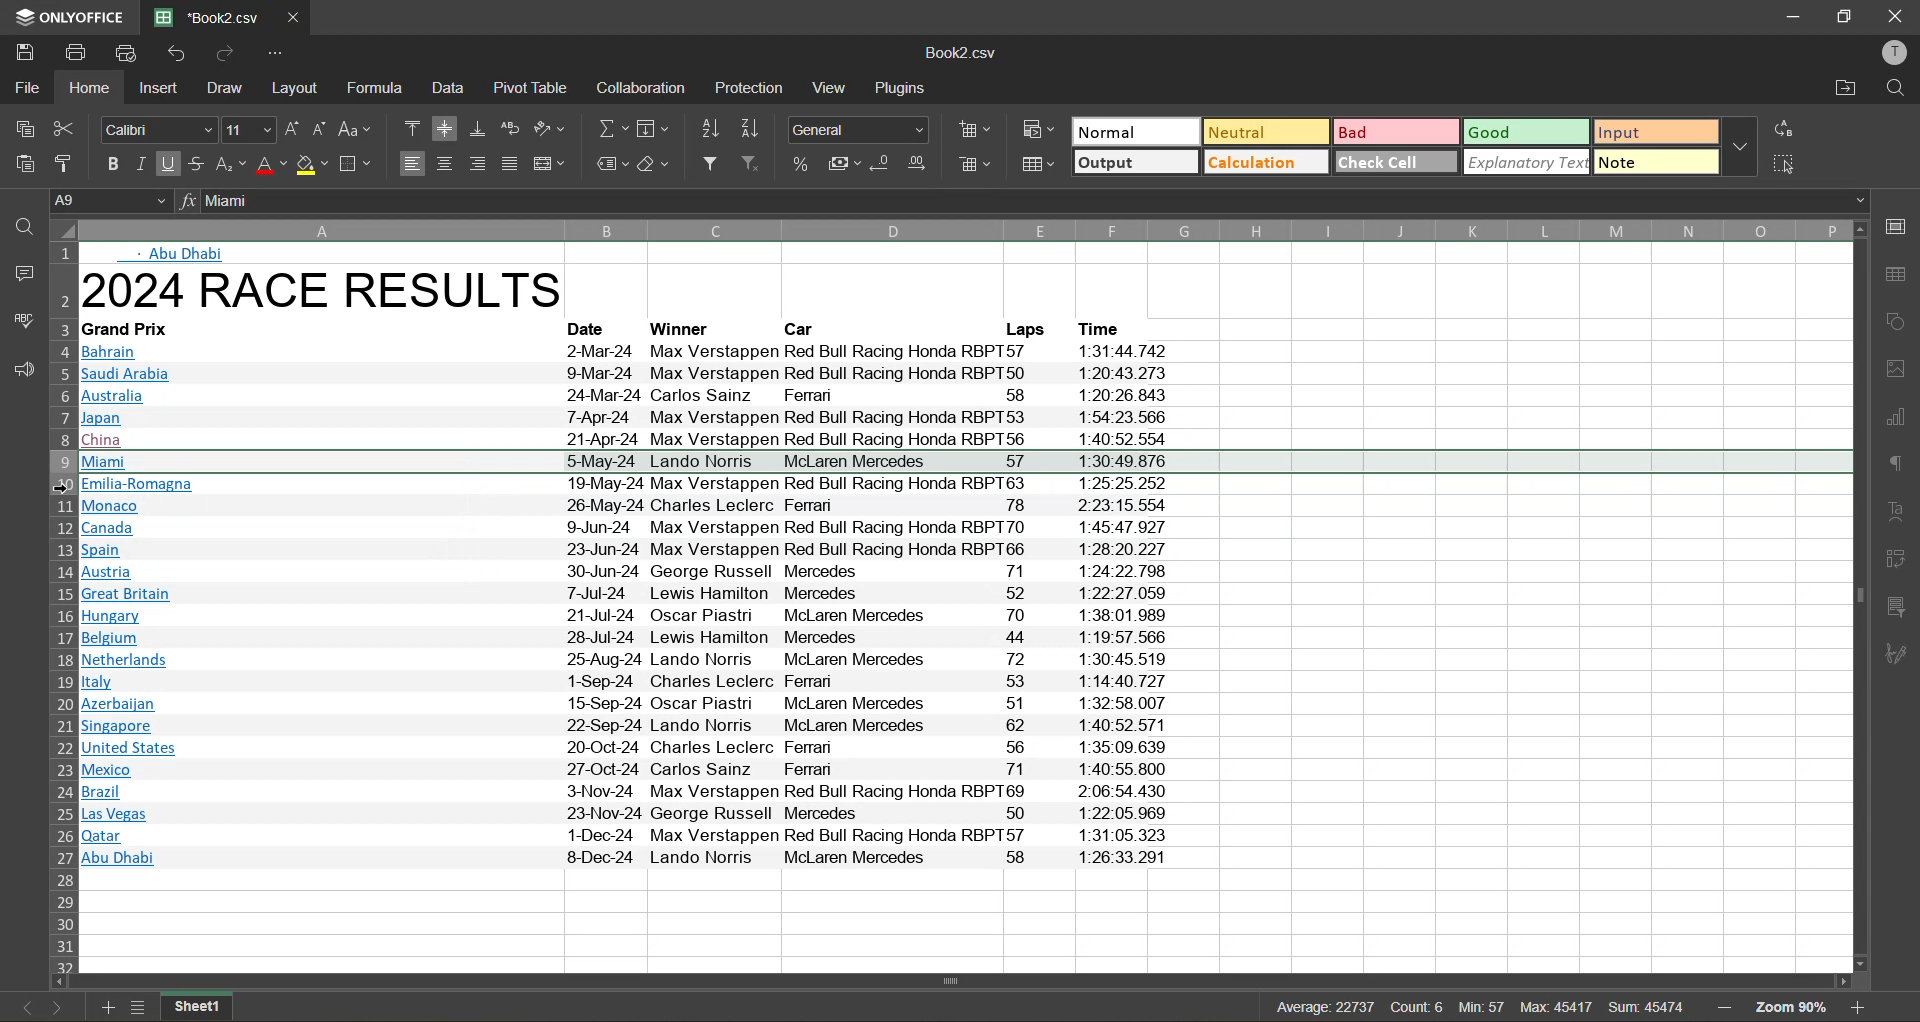 The width and height of the screenshot is (1920, 1022). Describe the element at coordinates (1901, 467) in the screenshot. I see `paragraph` at that location.